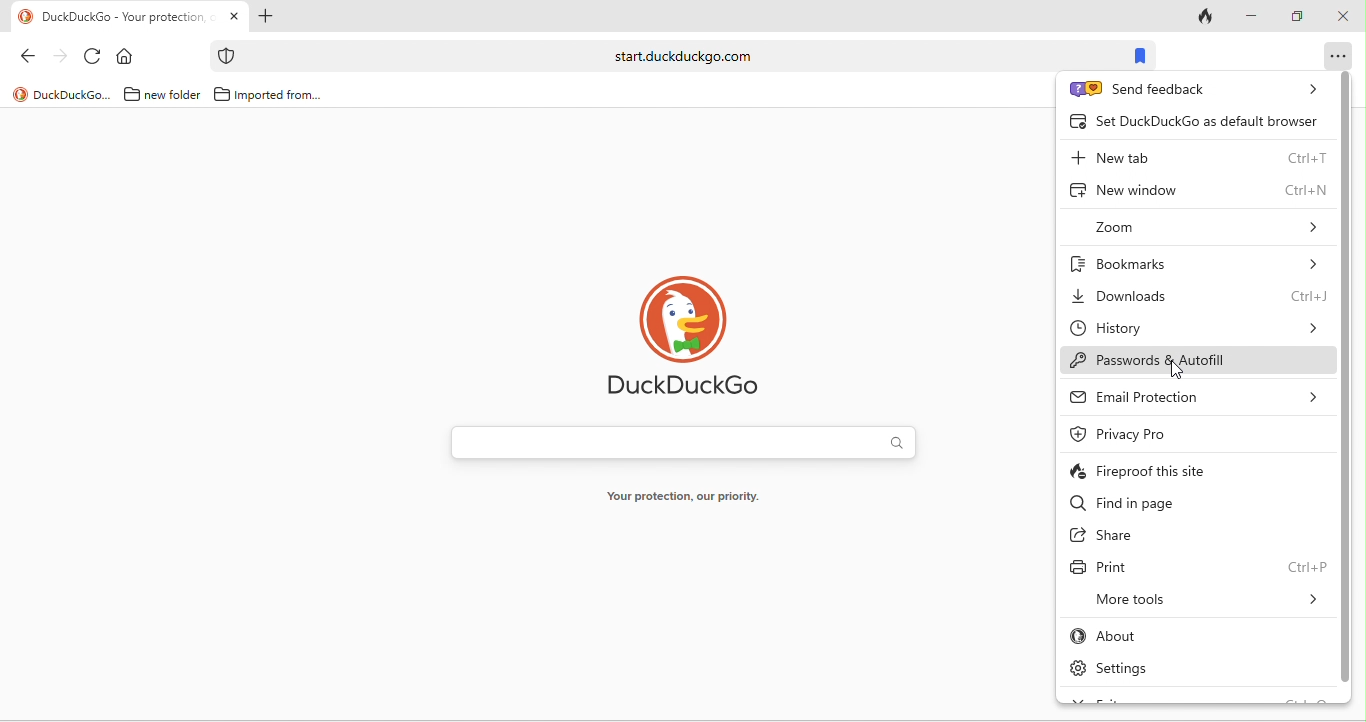  I want to click on share, so click(1115, 537).